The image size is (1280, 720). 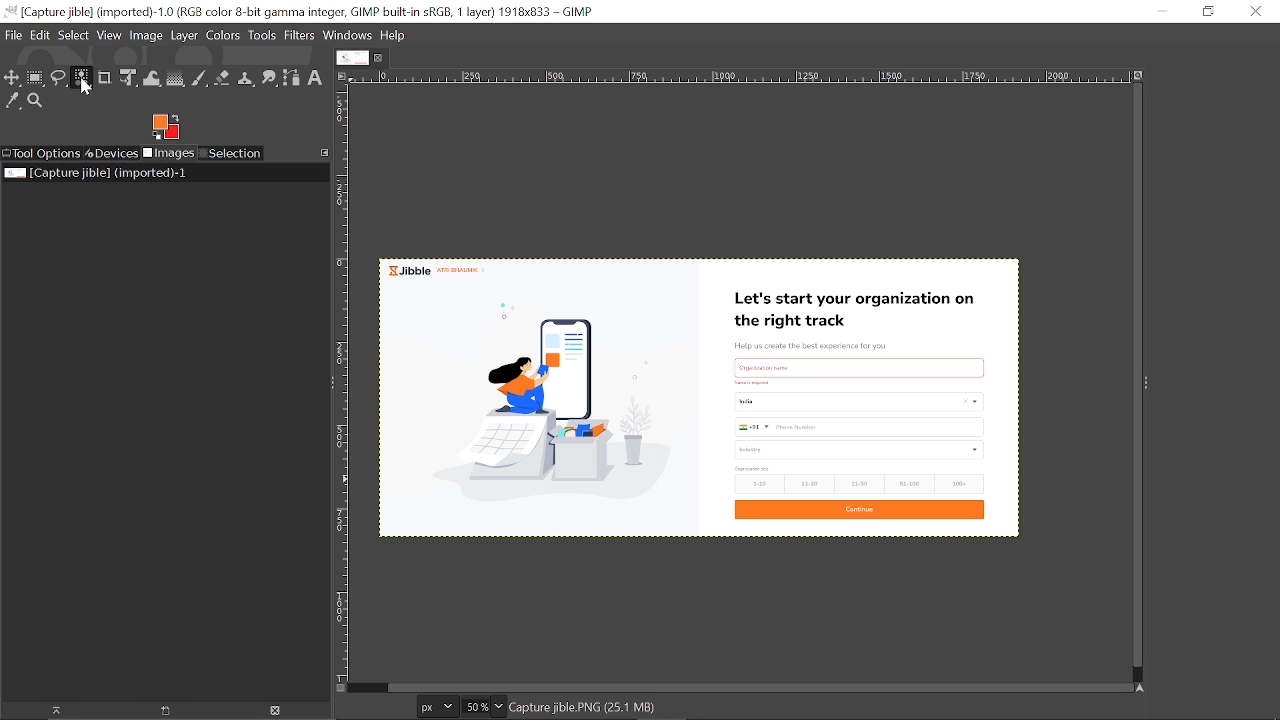 I want to click on Selection, so click(x=232, y=153).